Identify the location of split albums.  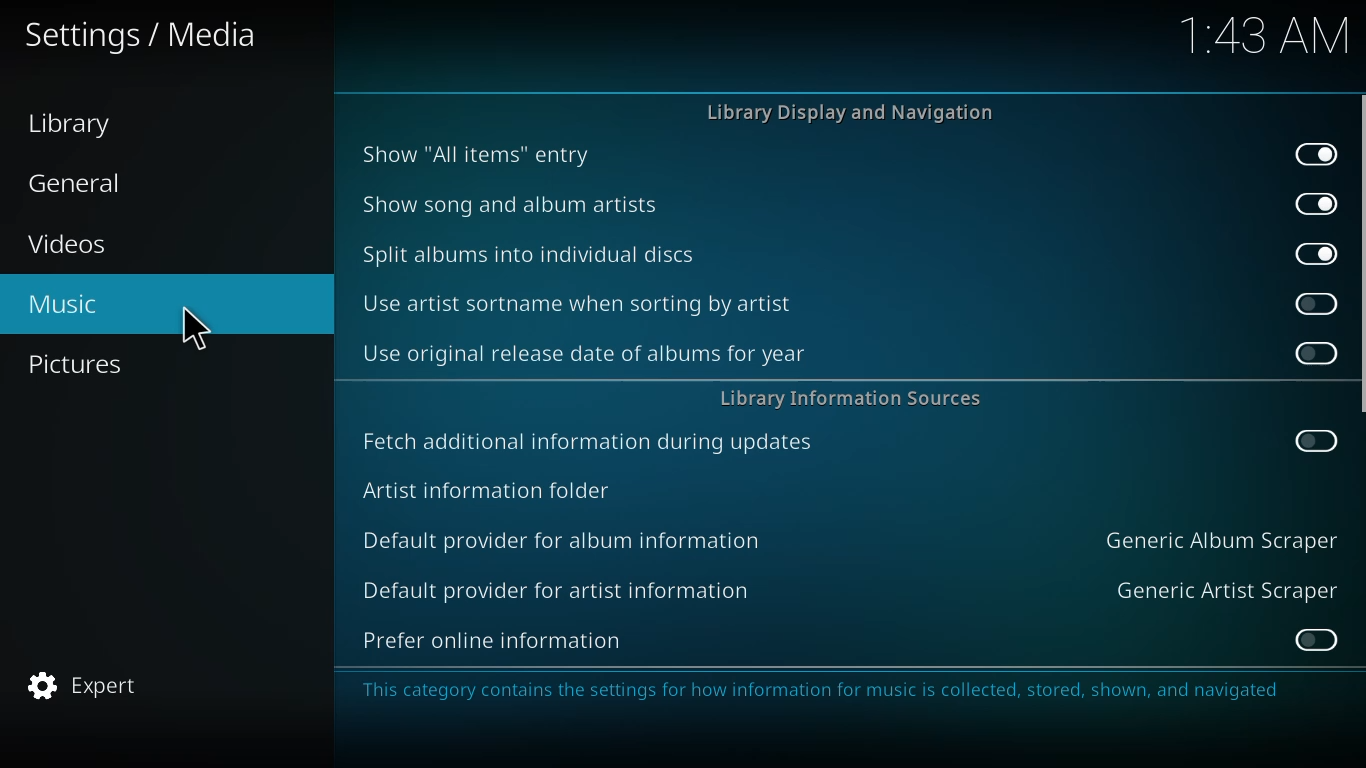
(530, 255).